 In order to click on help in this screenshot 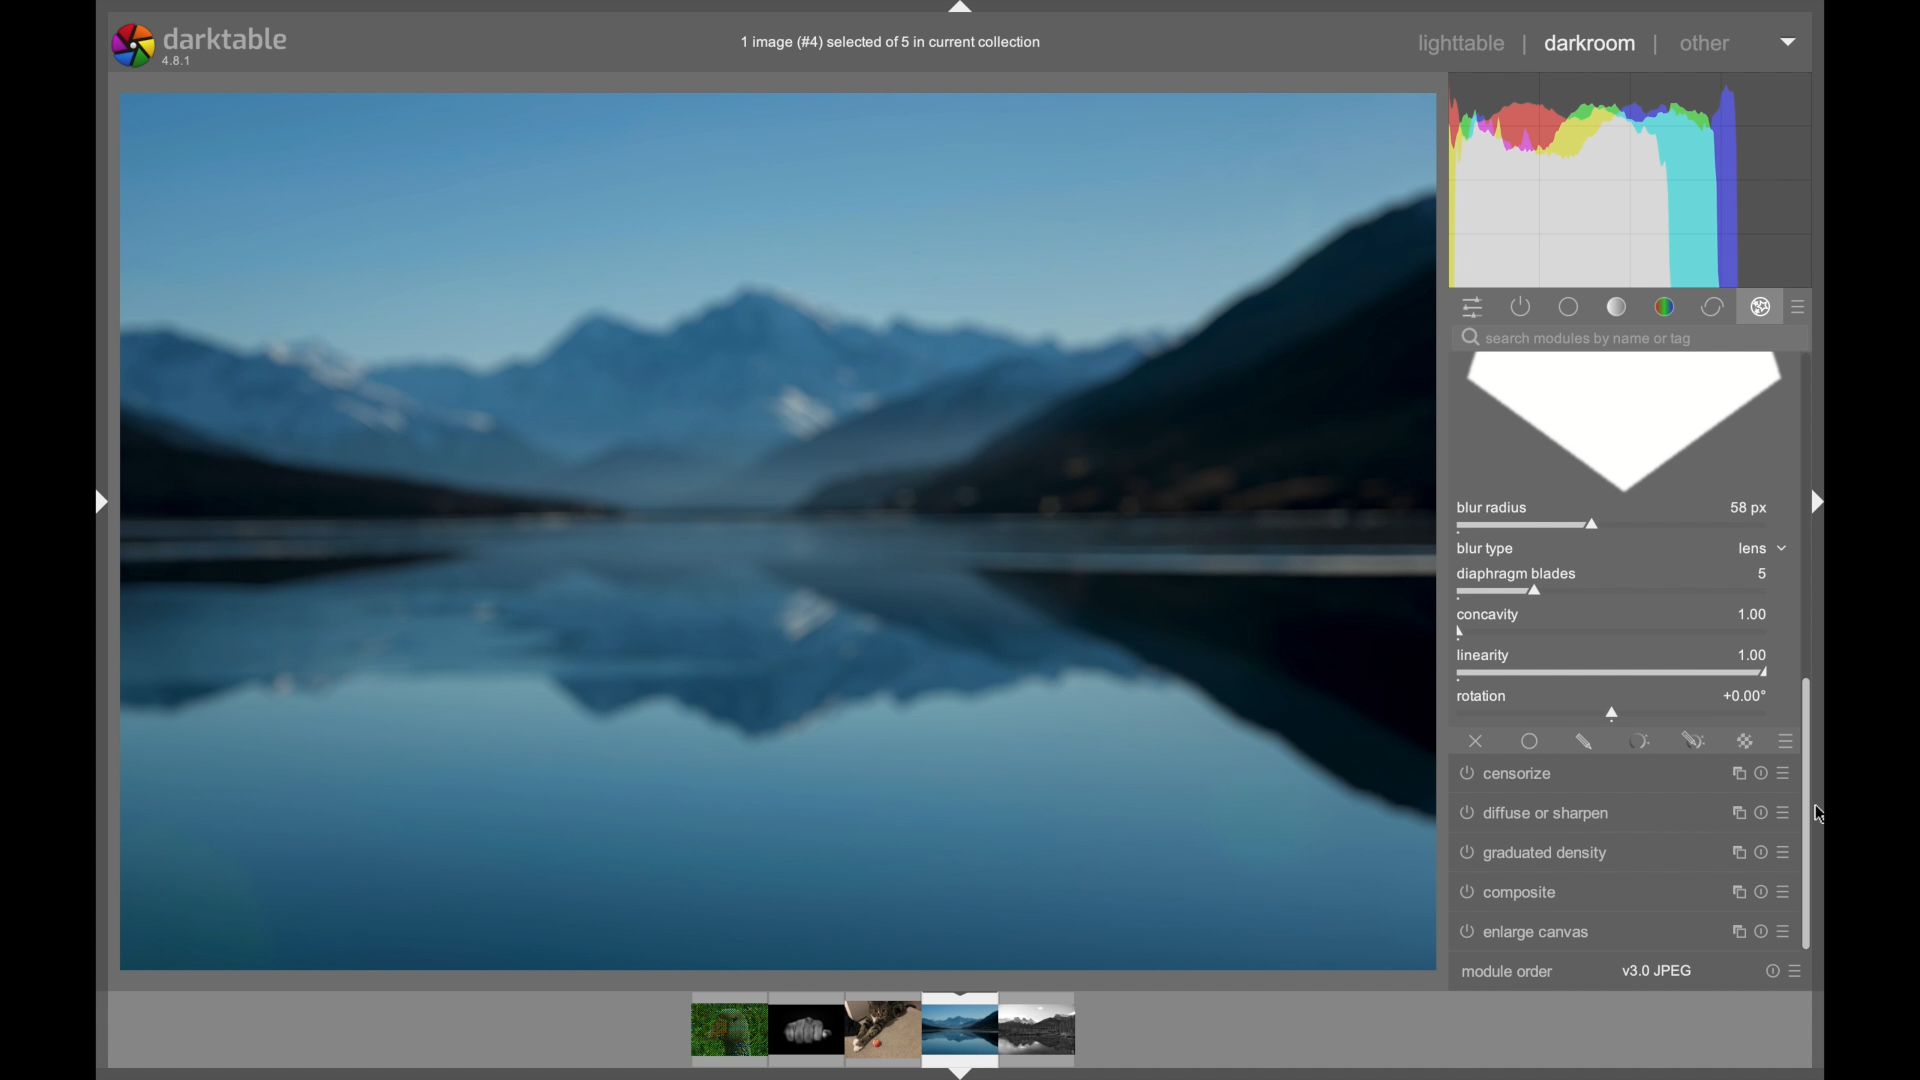, I will do `click(1758, 809)`.